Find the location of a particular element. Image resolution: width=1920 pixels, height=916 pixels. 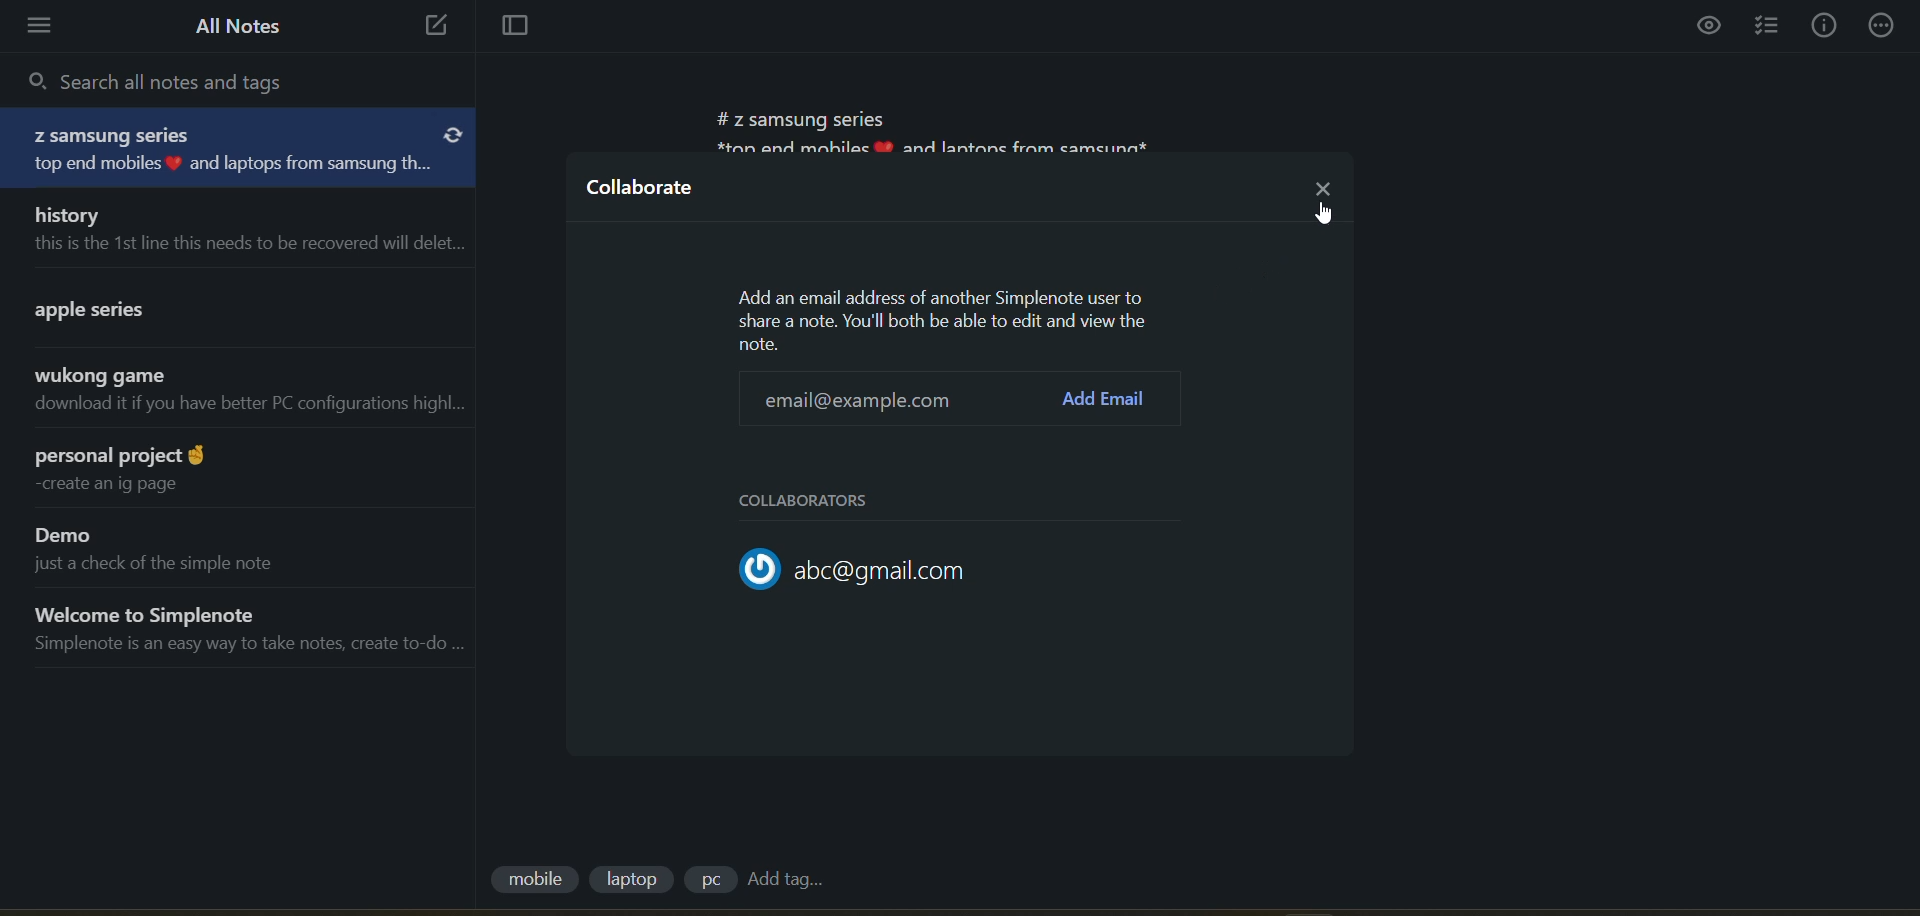

tag 3 is located at coordinates (709, 879).